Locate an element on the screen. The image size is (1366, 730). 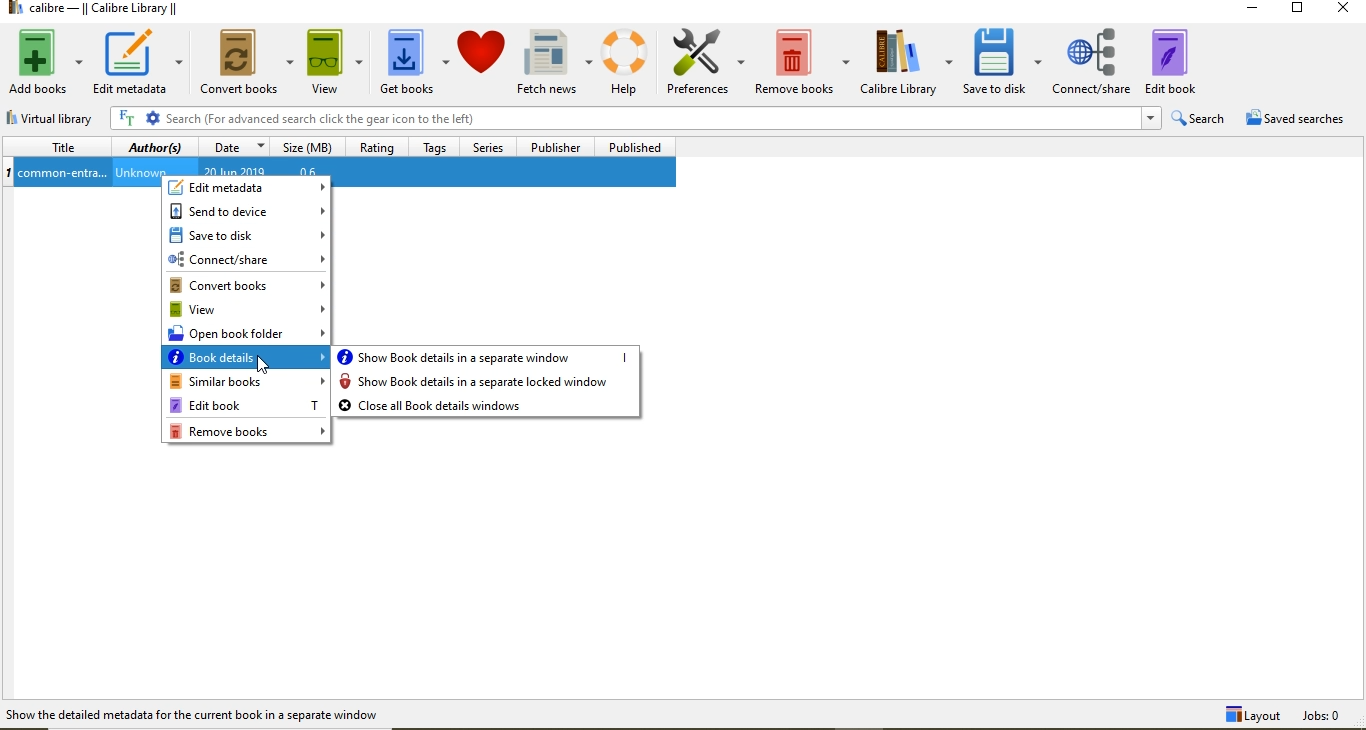
Tags is located at coordinates (438, 147).